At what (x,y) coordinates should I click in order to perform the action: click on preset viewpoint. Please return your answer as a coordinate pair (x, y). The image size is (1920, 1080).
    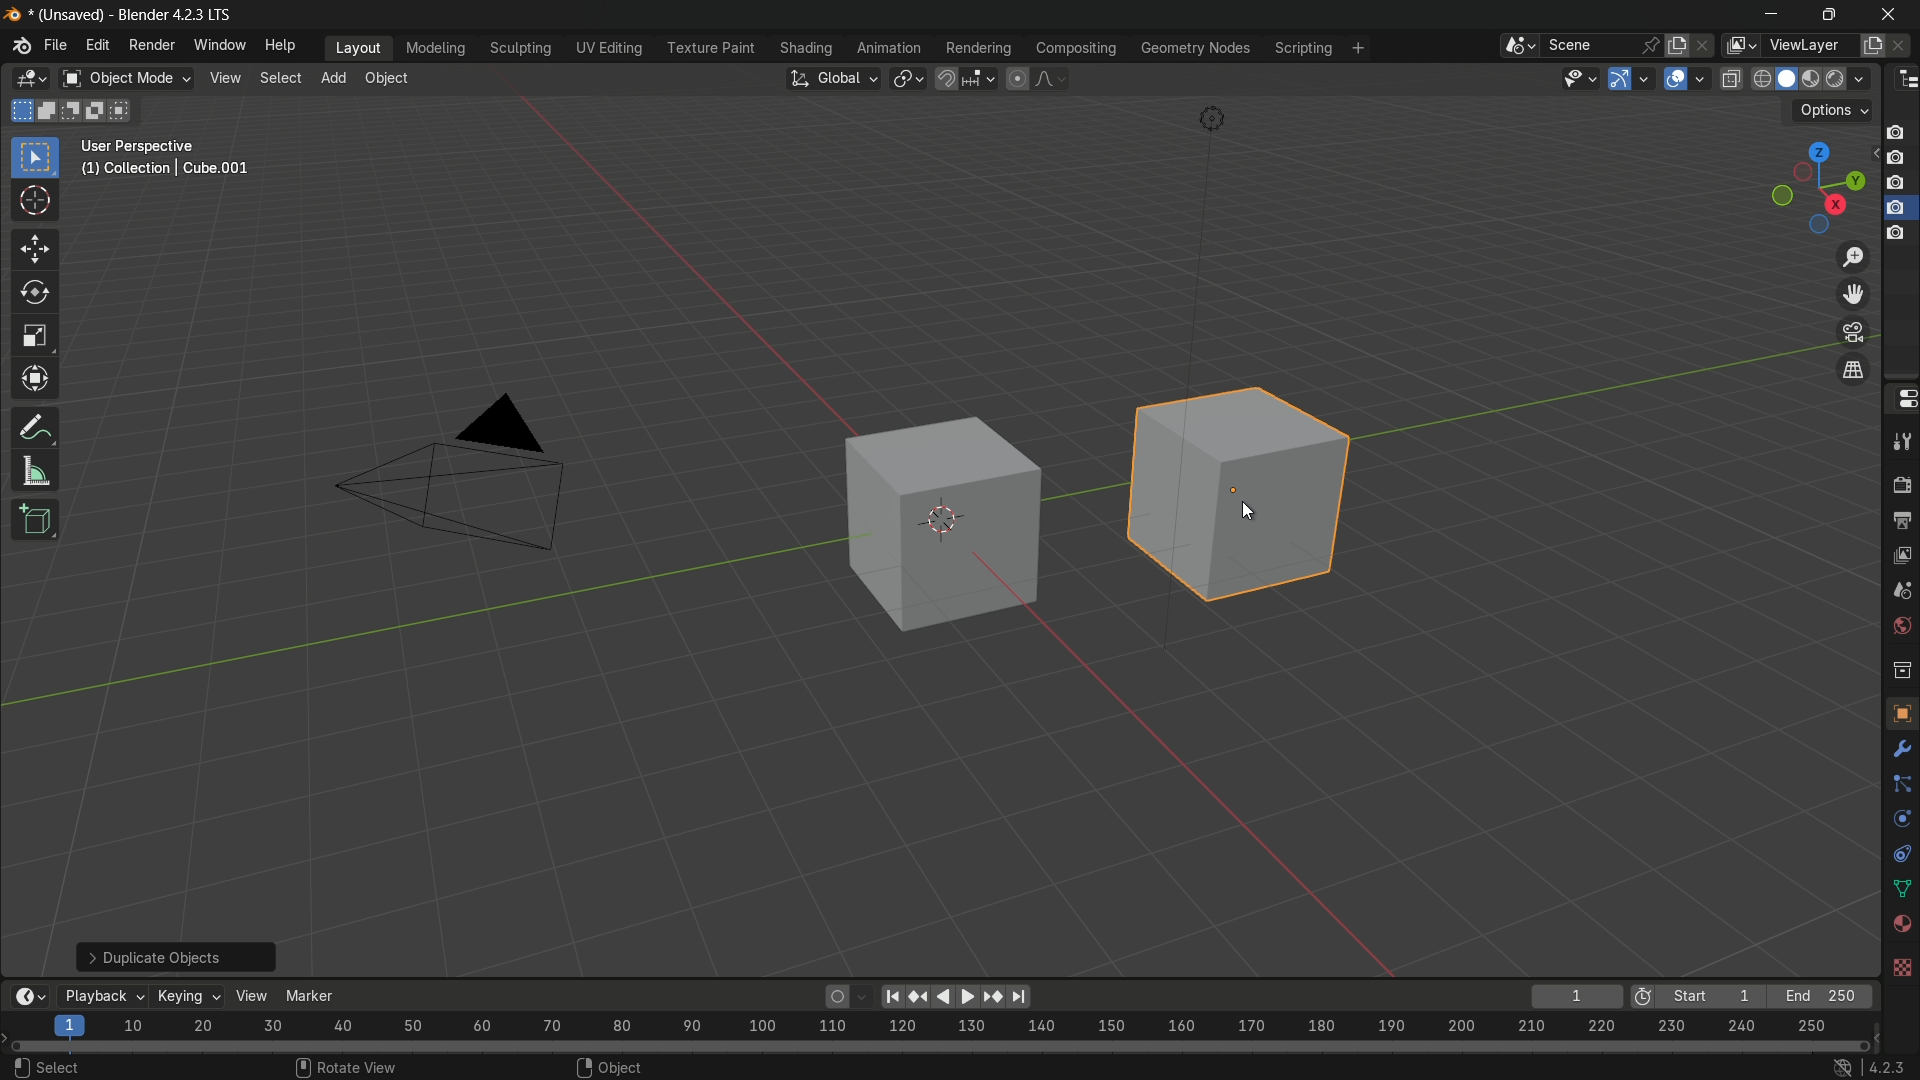
    Looking at the image, I should click on (1818, 187).